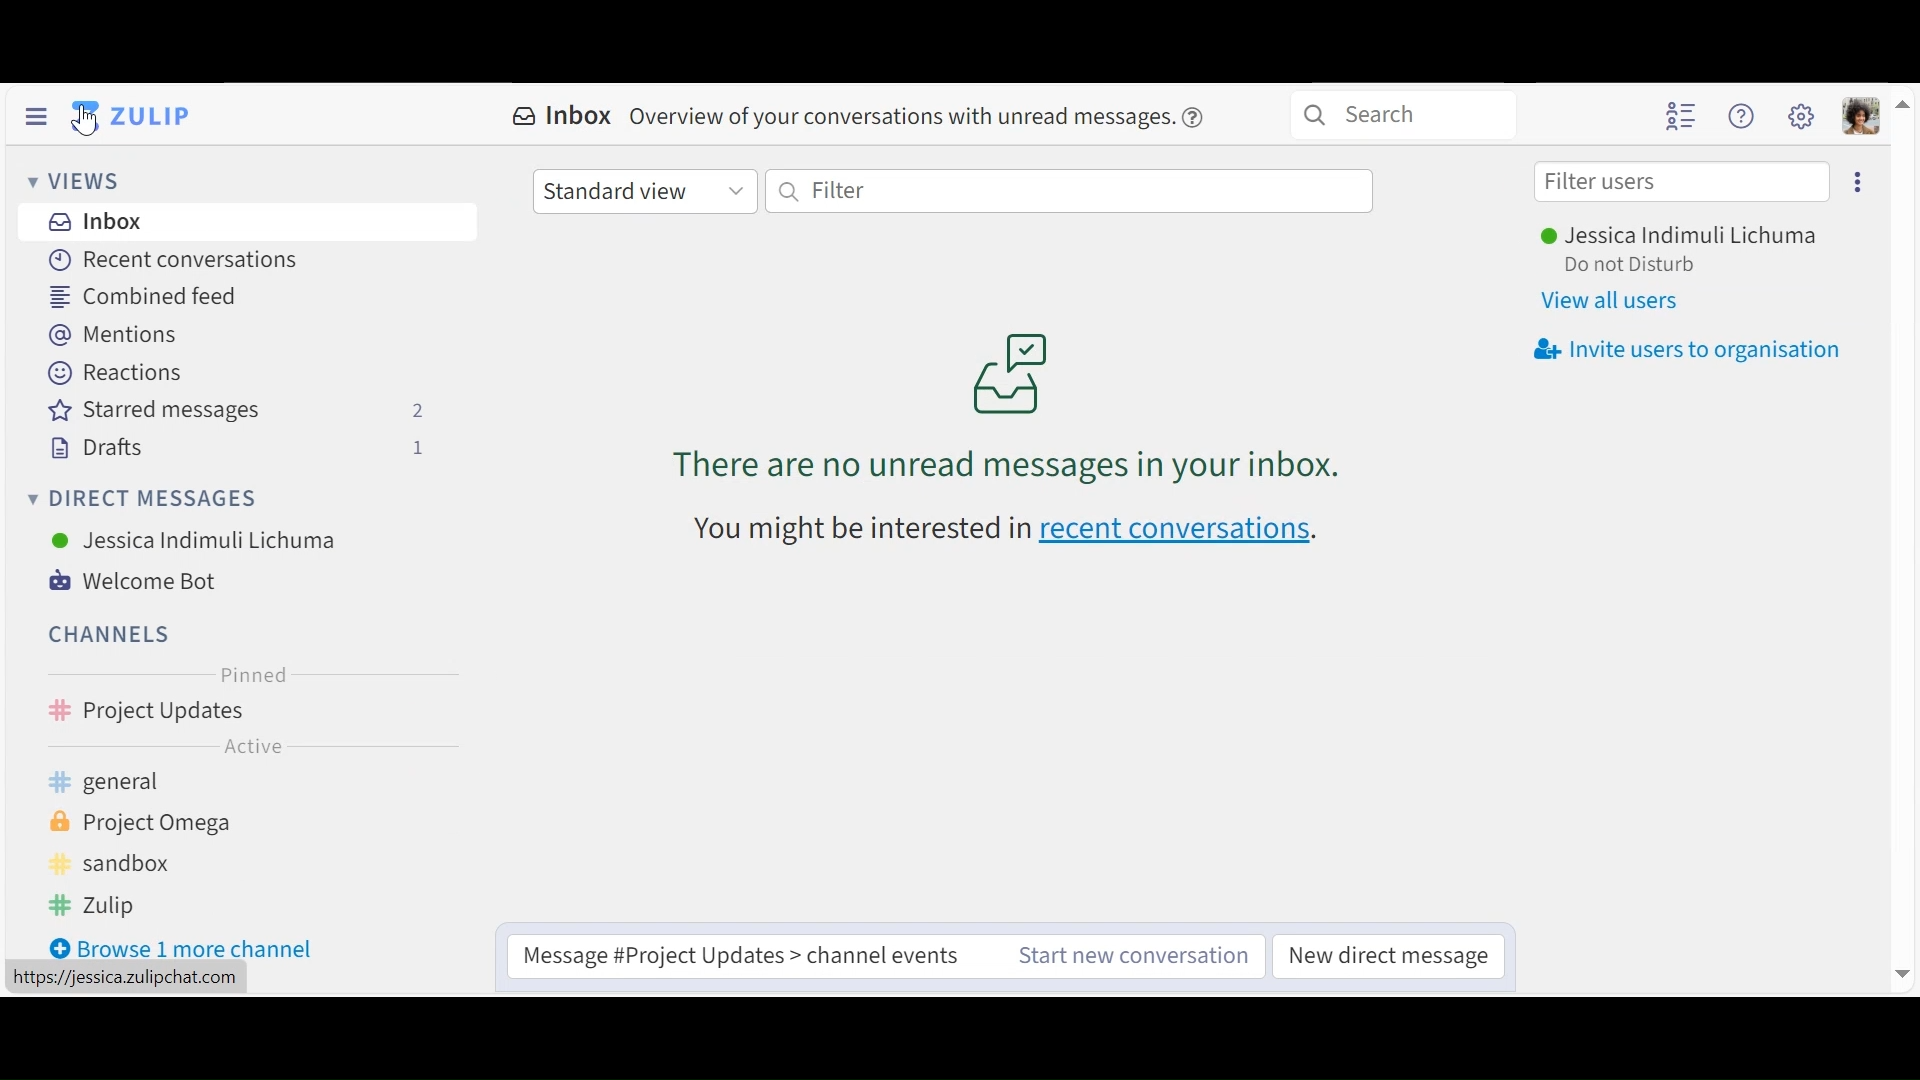 This screenshot has width=1920, height=1080. Describe the element at coordinates (1683, 184) in the screenshot. I see `Filter users` at that location.